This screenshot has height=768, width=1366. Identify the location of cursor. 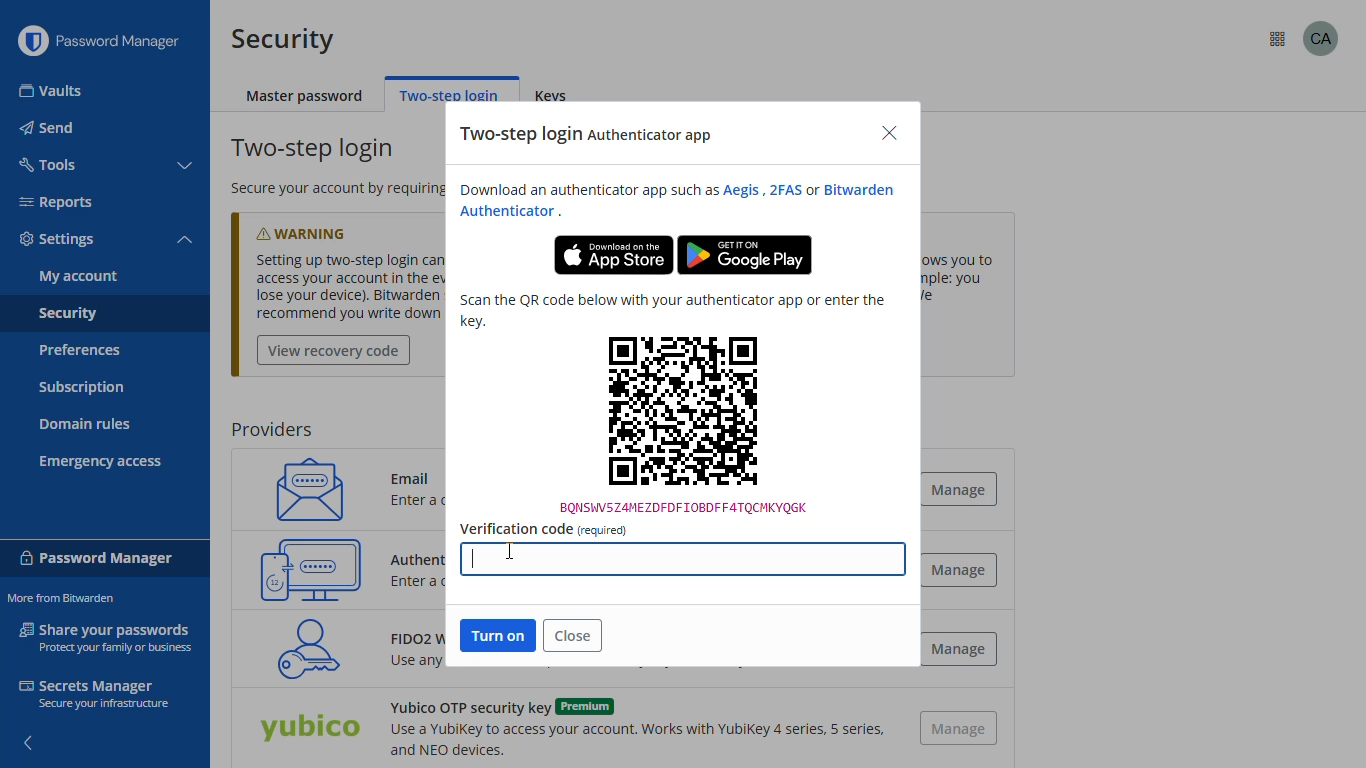
(511, 552).